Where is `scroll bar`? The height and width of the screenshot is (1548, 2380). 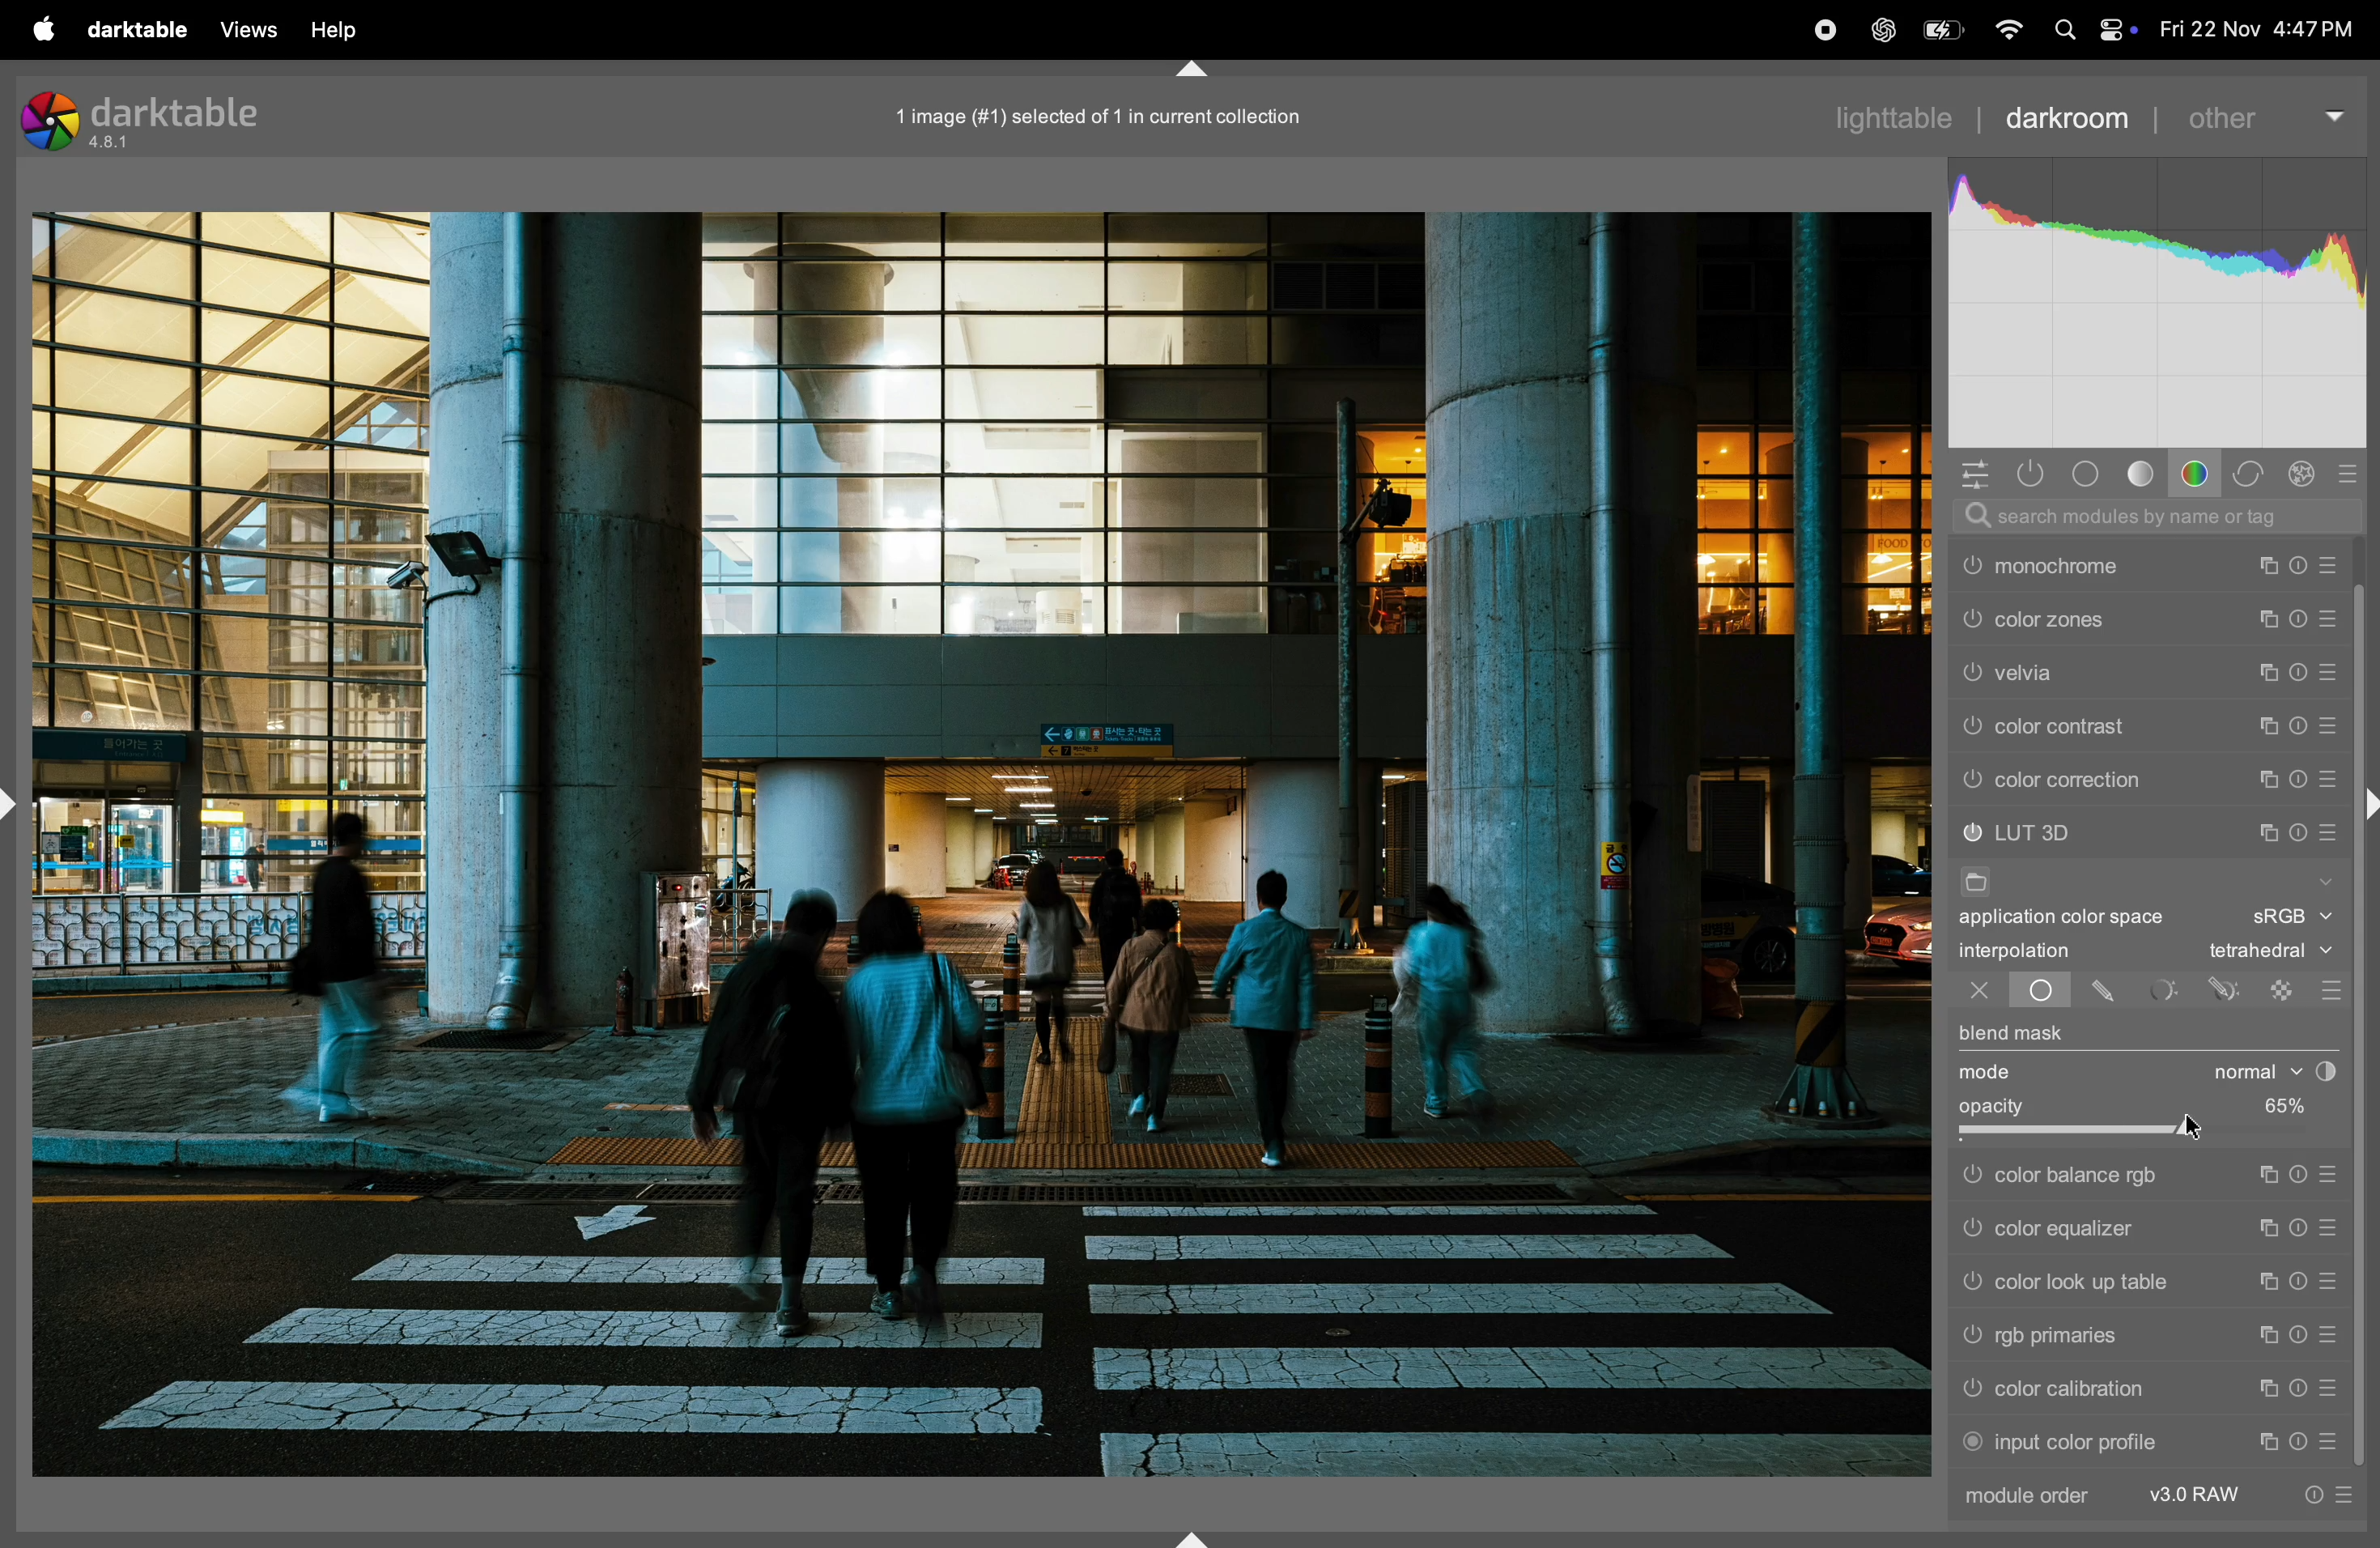
scroll bar is located at coordinates (2365, 1153).